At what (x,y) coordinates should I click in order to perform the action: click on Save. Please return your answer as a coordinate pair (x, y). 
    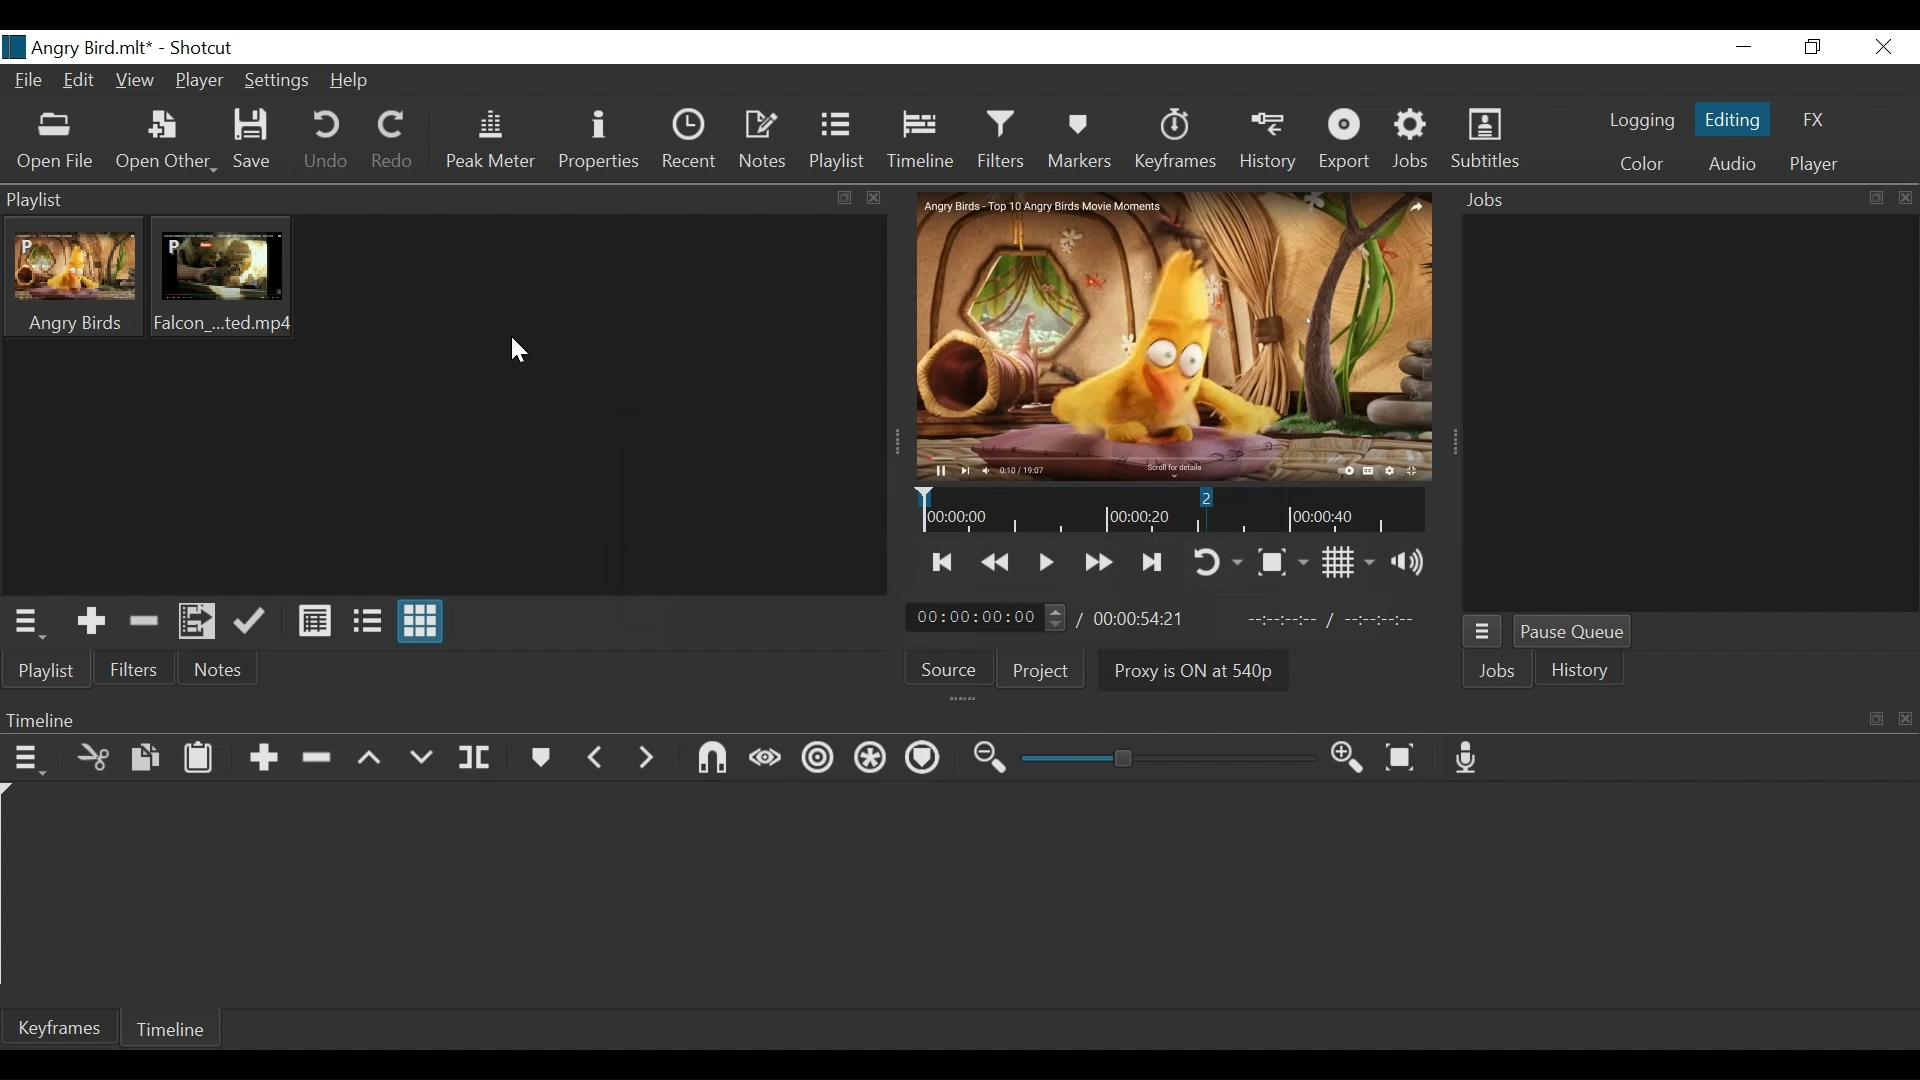
    Looking at the image, I should click on (254, 143).